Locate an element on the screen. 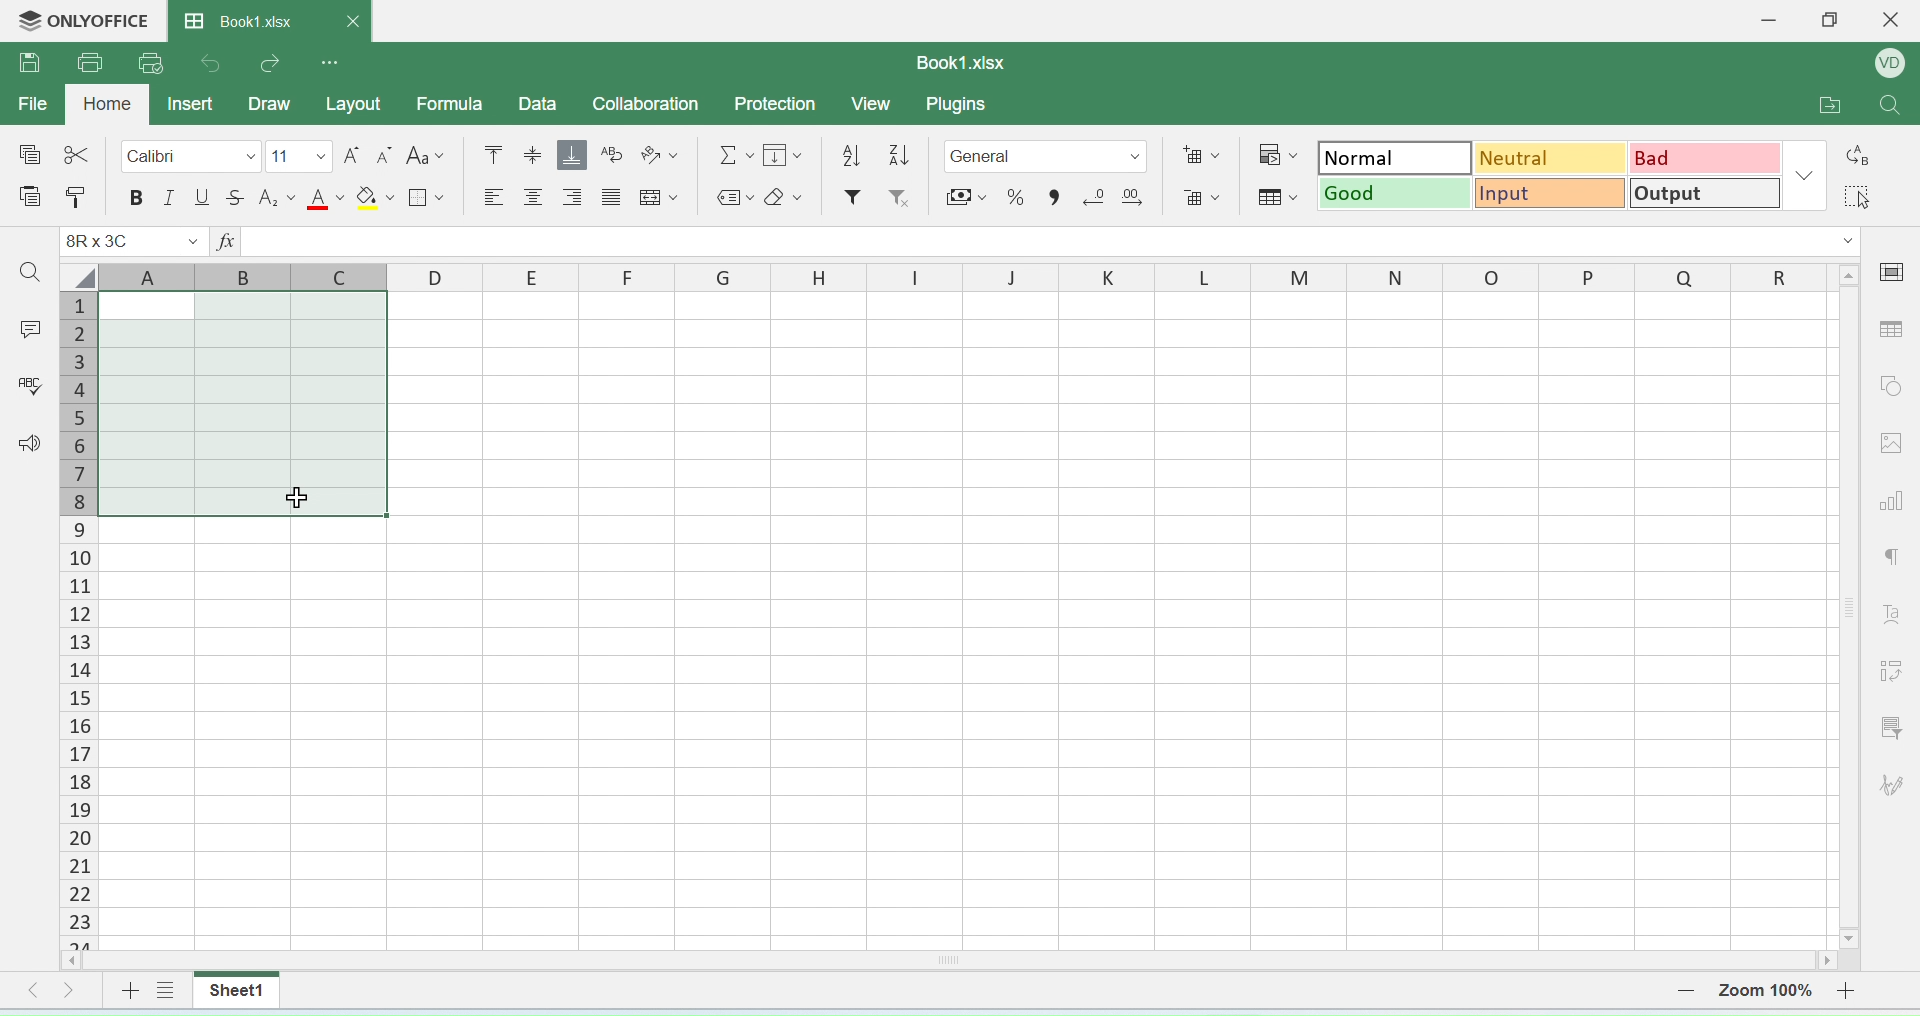  options is located at coordinates (328, 60).